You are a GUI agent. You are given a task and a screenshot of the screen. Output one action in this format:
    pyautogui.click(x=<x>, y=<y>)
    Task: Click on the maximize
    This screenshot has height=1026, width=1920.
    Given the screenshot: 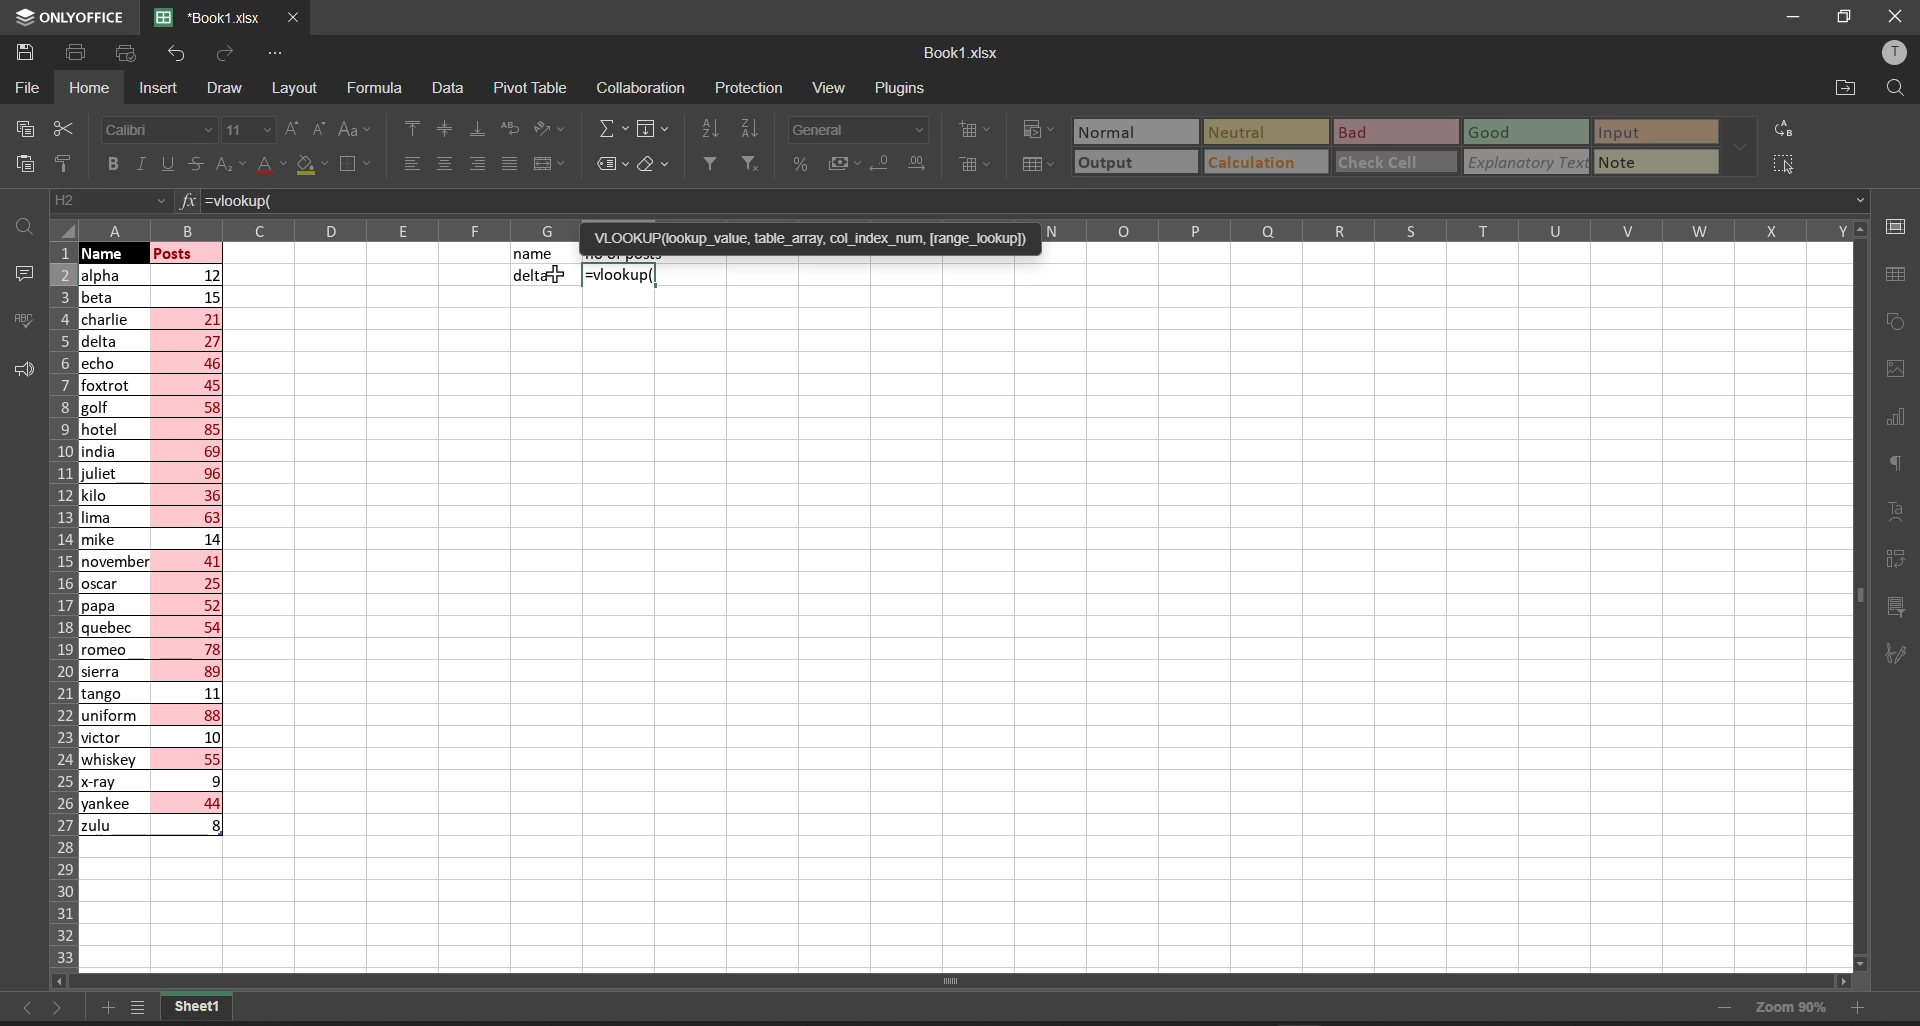 What is the action you would take?
    pyautogui.click(x=1848, y=18)
    